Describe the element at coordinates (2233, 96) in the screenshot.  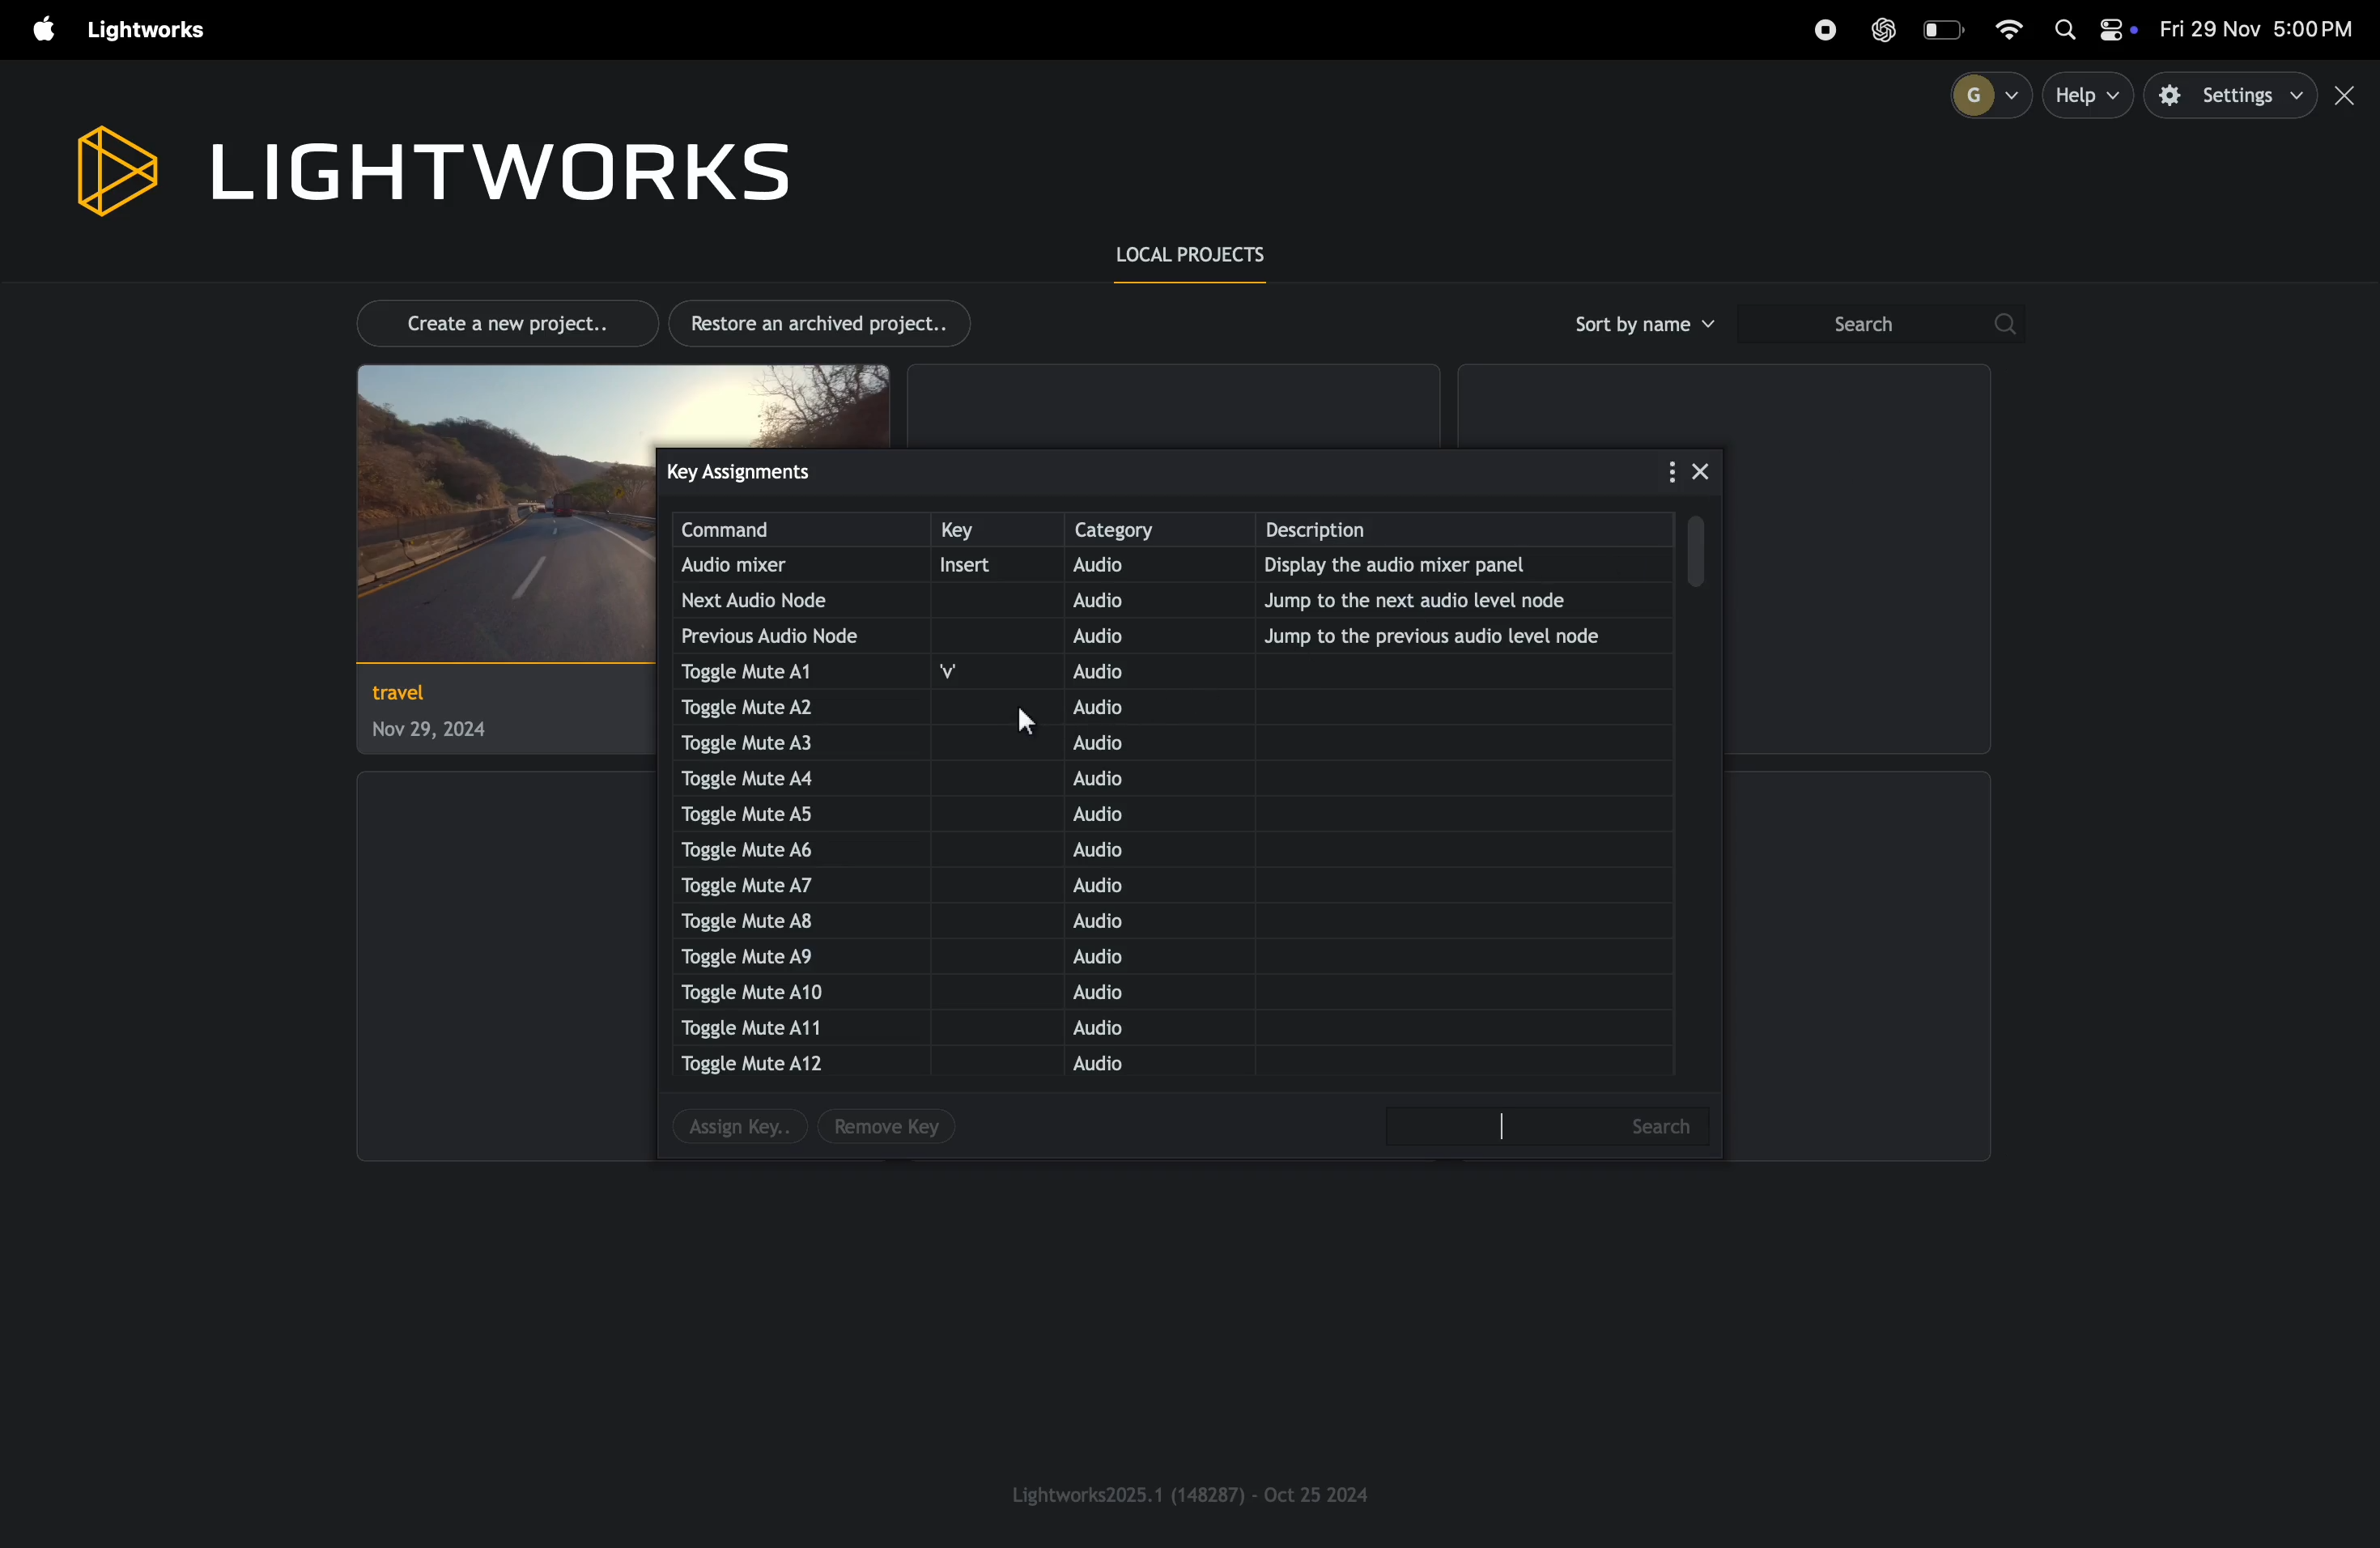
I see `settings` at that location.